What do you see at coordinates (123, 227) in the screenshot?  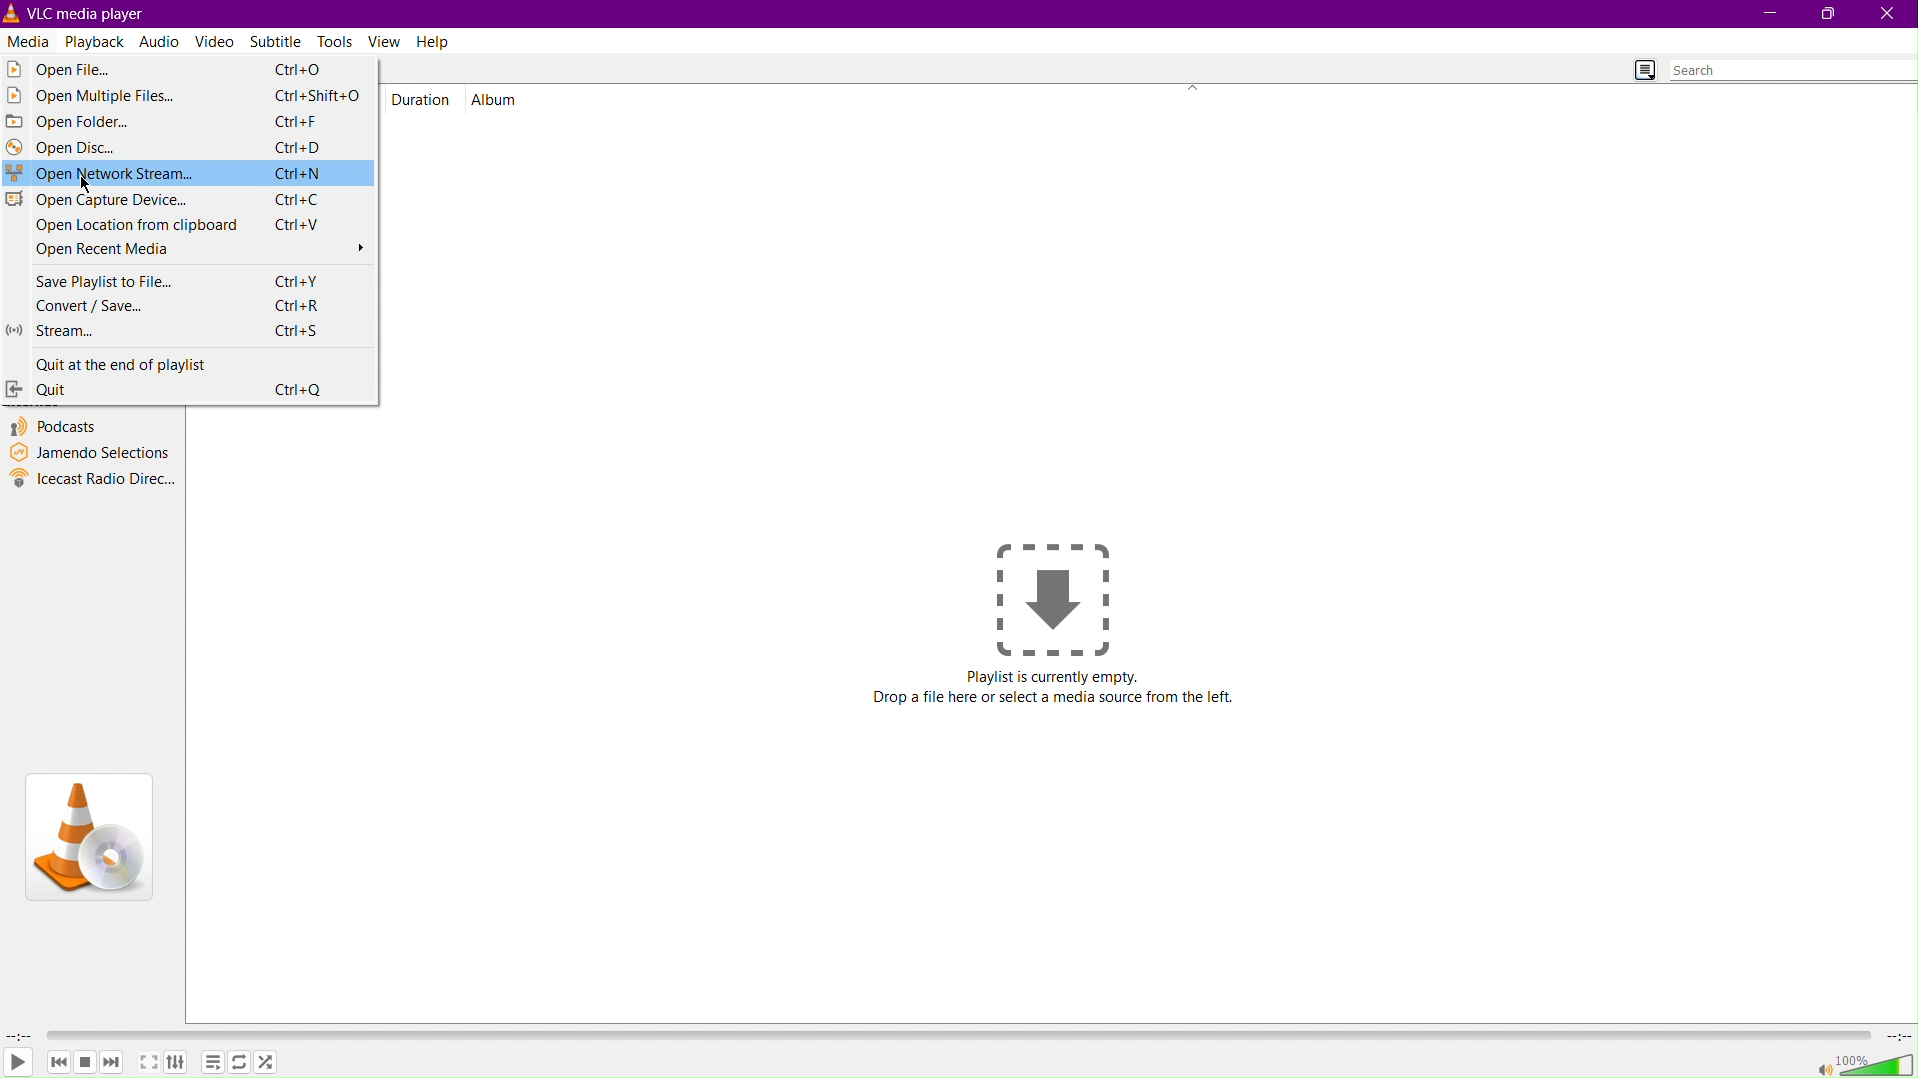 I see `Open Location from clipboard` at bounding box center [123, 227].